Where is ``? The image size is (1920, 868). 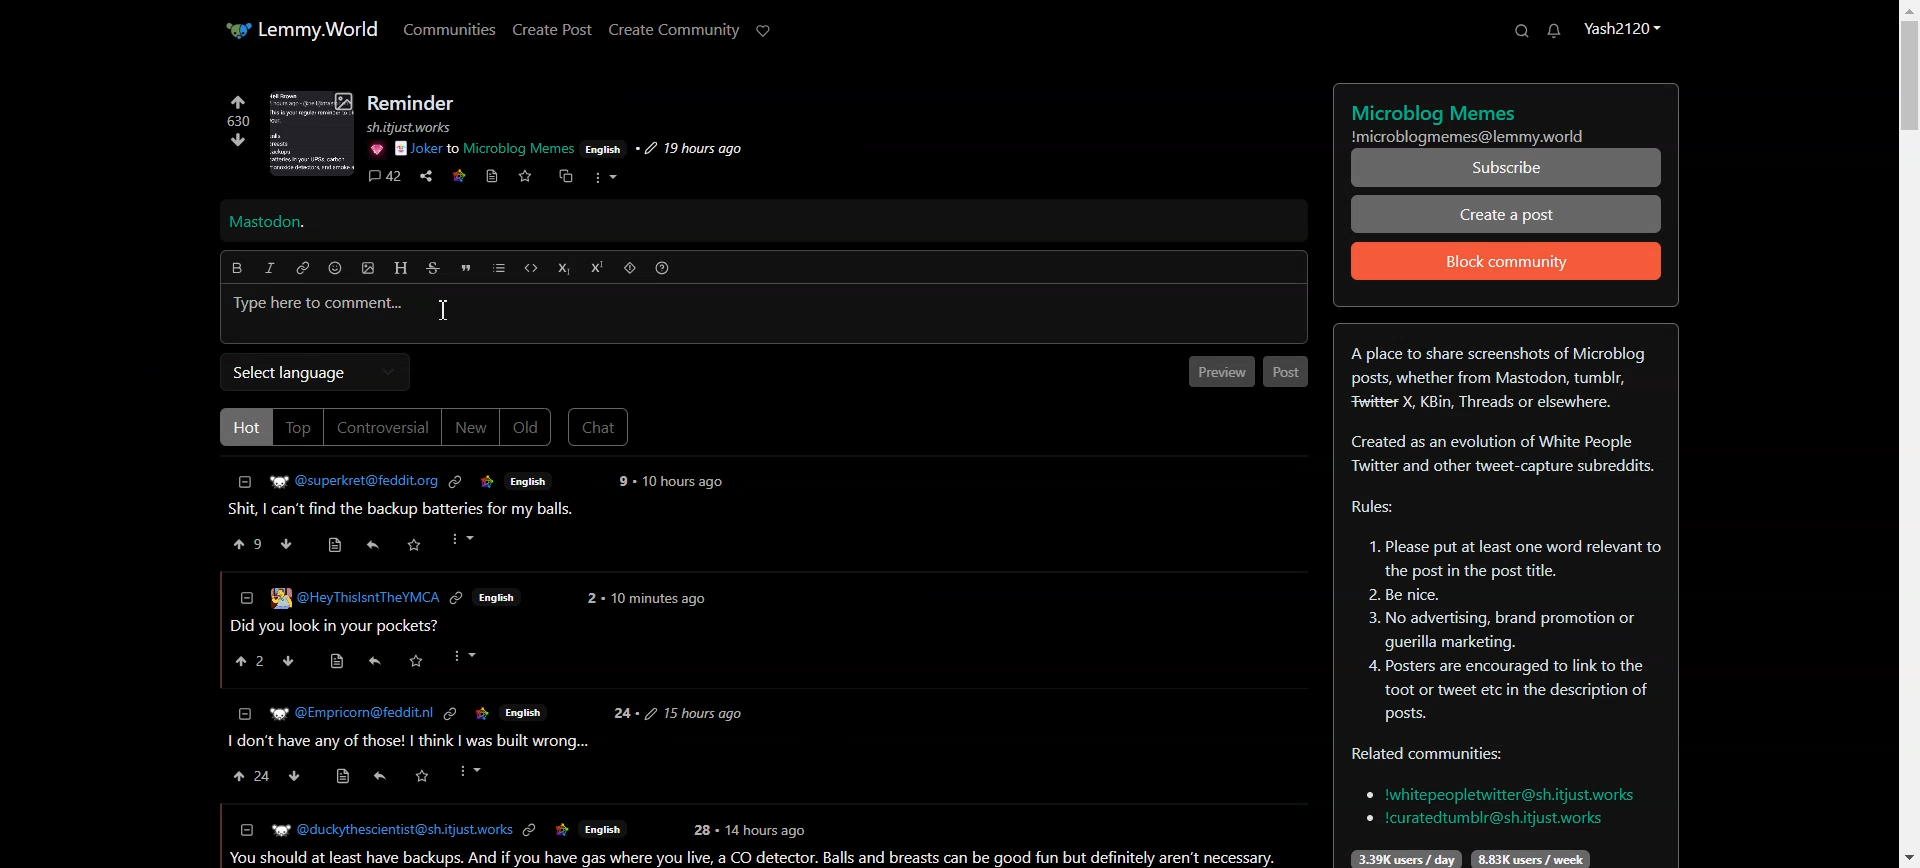
 is located at coordinates (421, 127).